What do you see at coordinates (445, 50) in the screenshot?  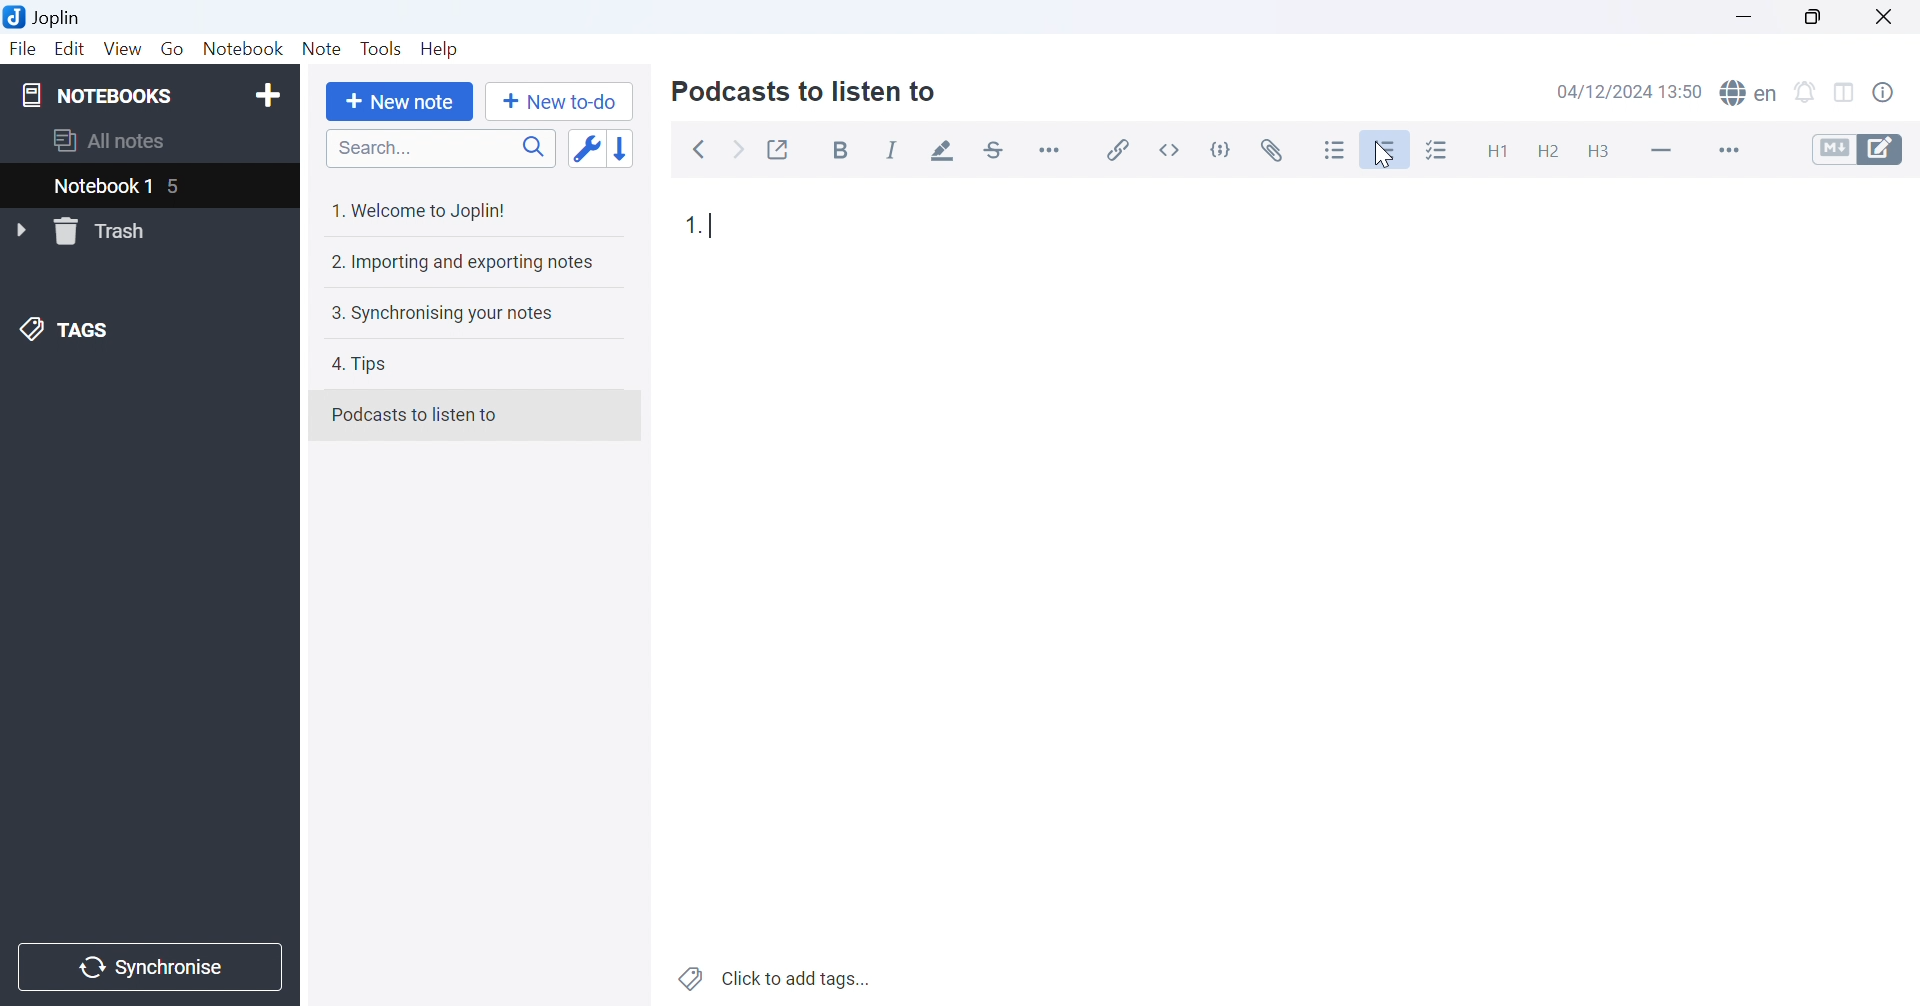 I see `Help` at bounding box center [445, 50].